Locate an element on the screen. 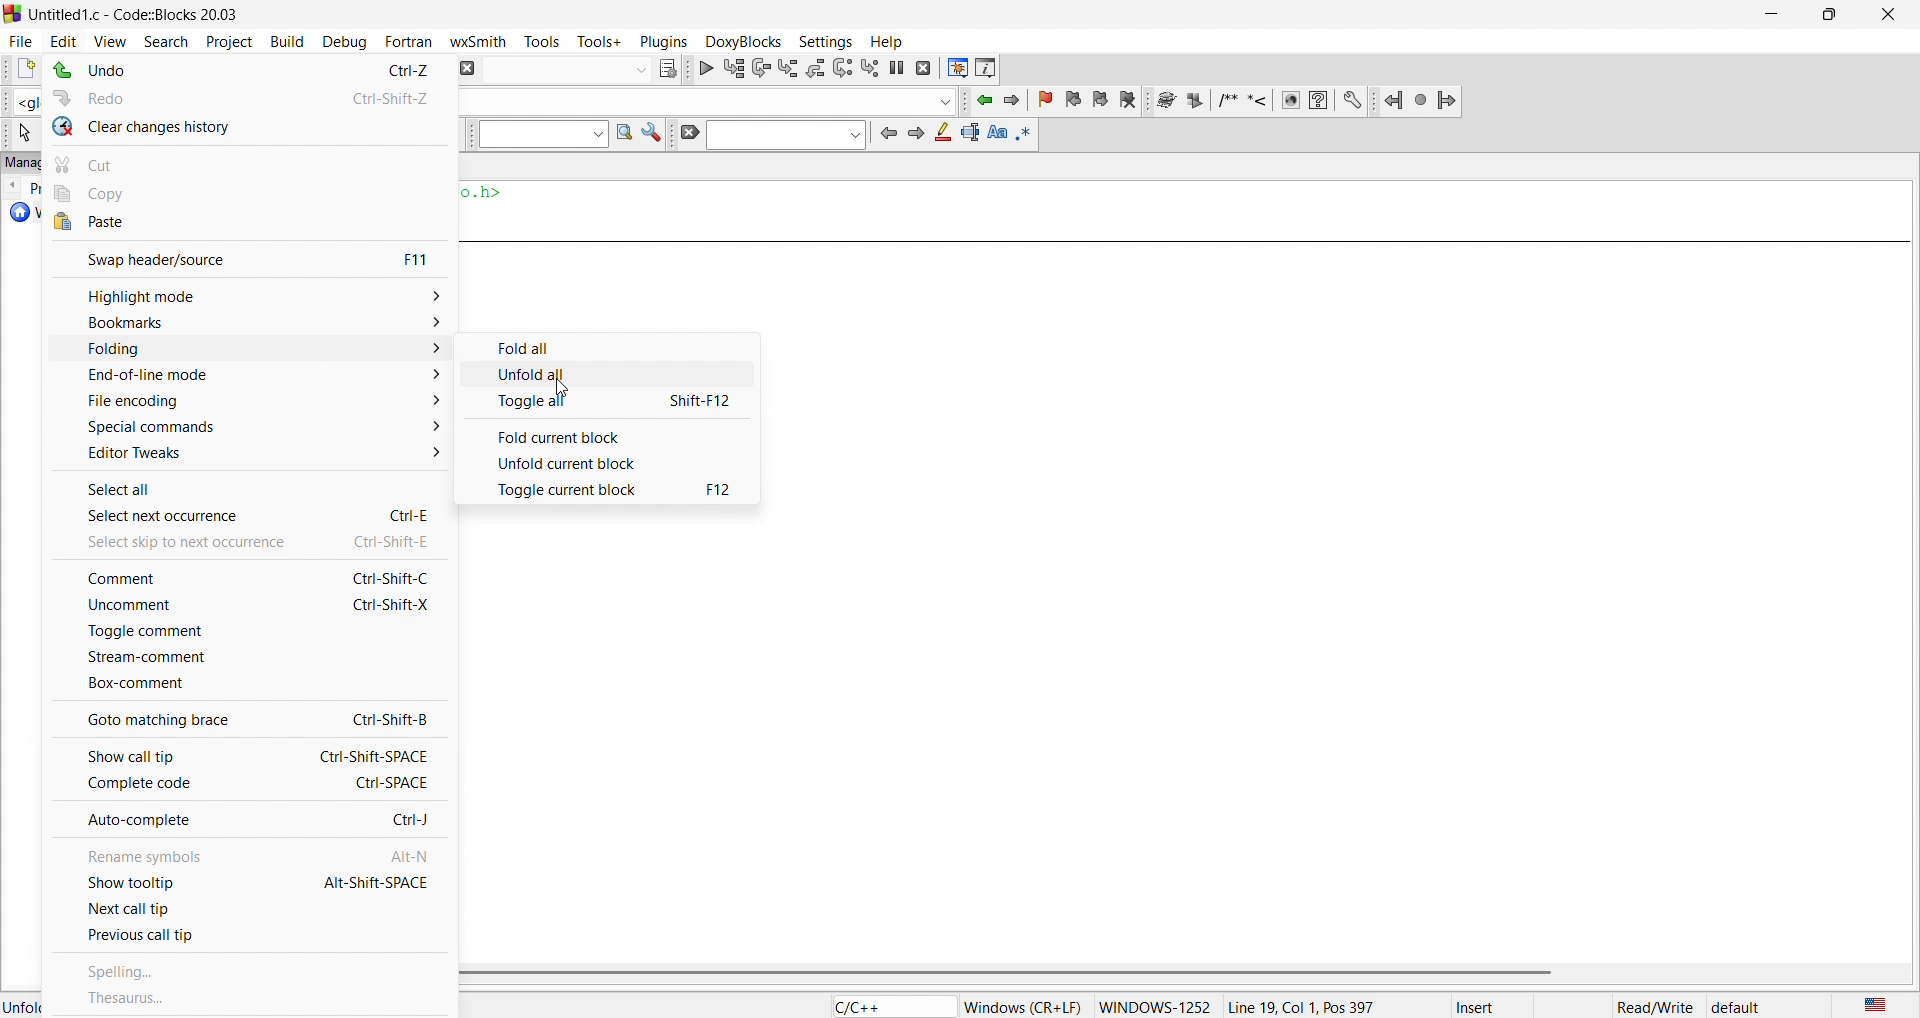 This screenshot has height=1018, width=1920. Windows-1252 is located at coordinates (1155, 1006).